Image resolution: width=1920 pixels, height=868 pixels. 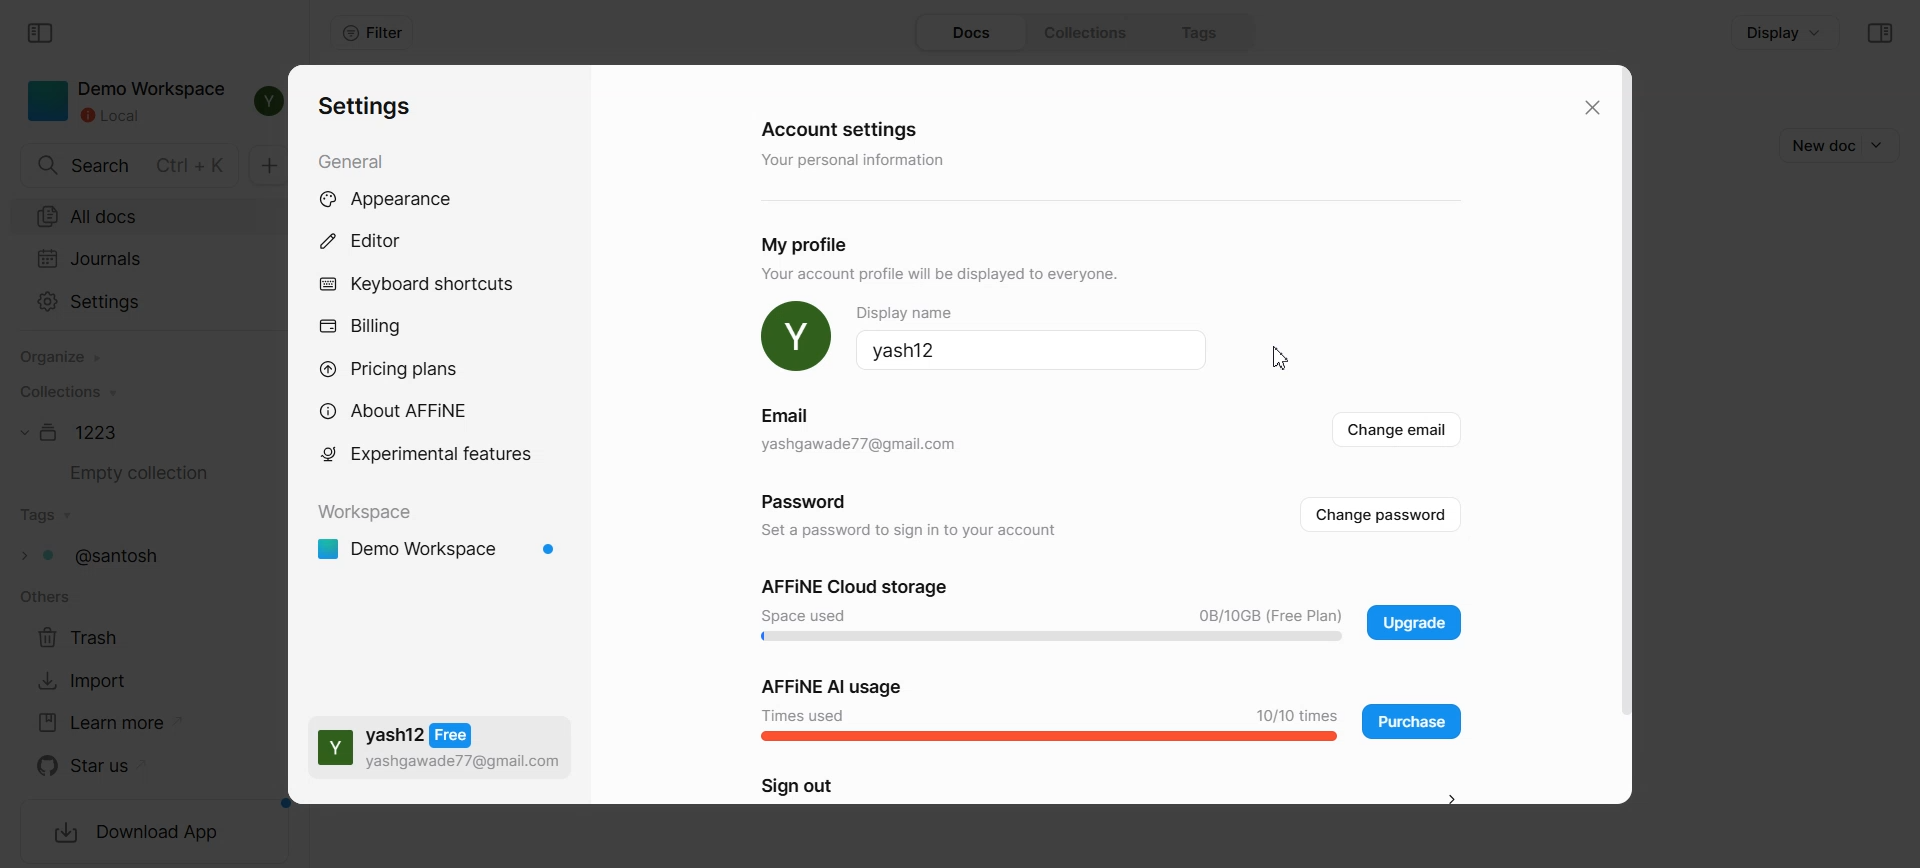 What do you see at coordinates (1785, 31) in the screenshot?
I see `Display` at bounding box center [1785, 31].